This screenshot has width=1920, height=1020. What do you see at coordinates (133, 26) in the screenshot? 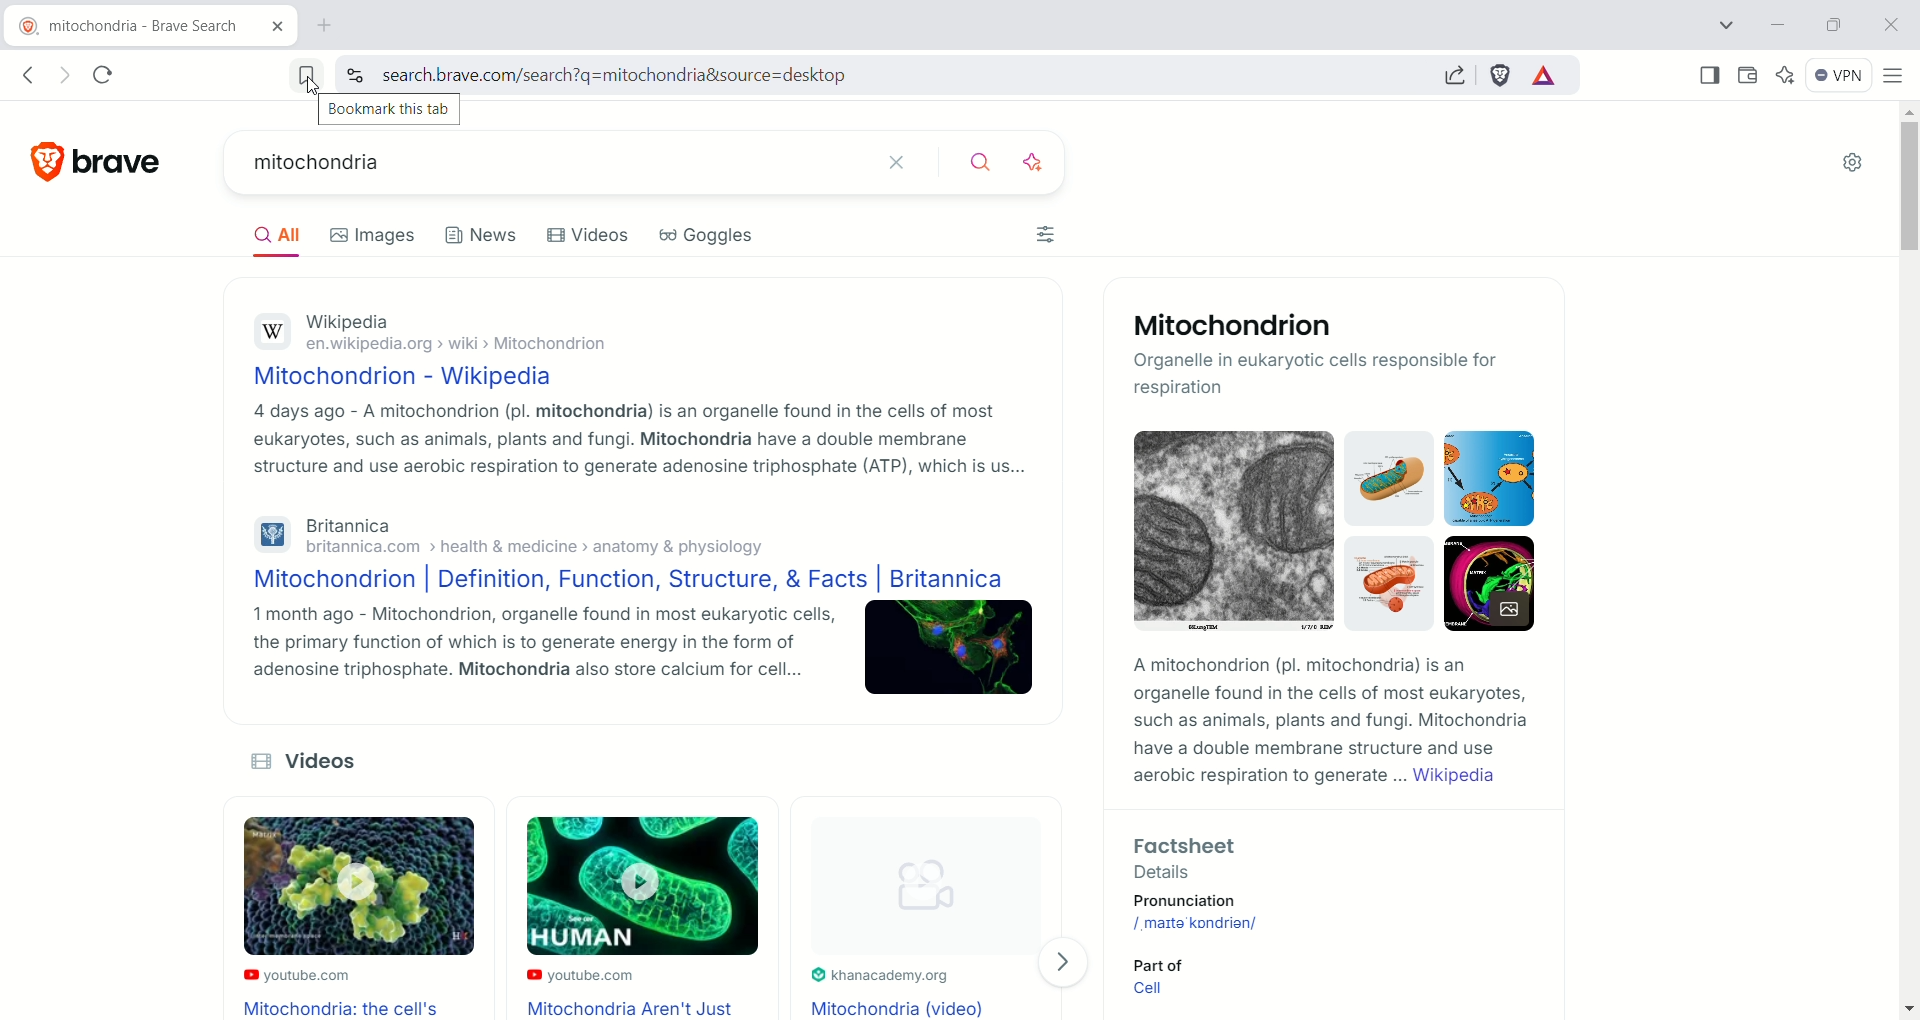
I see `current tab` at bounding box center [133, 26].